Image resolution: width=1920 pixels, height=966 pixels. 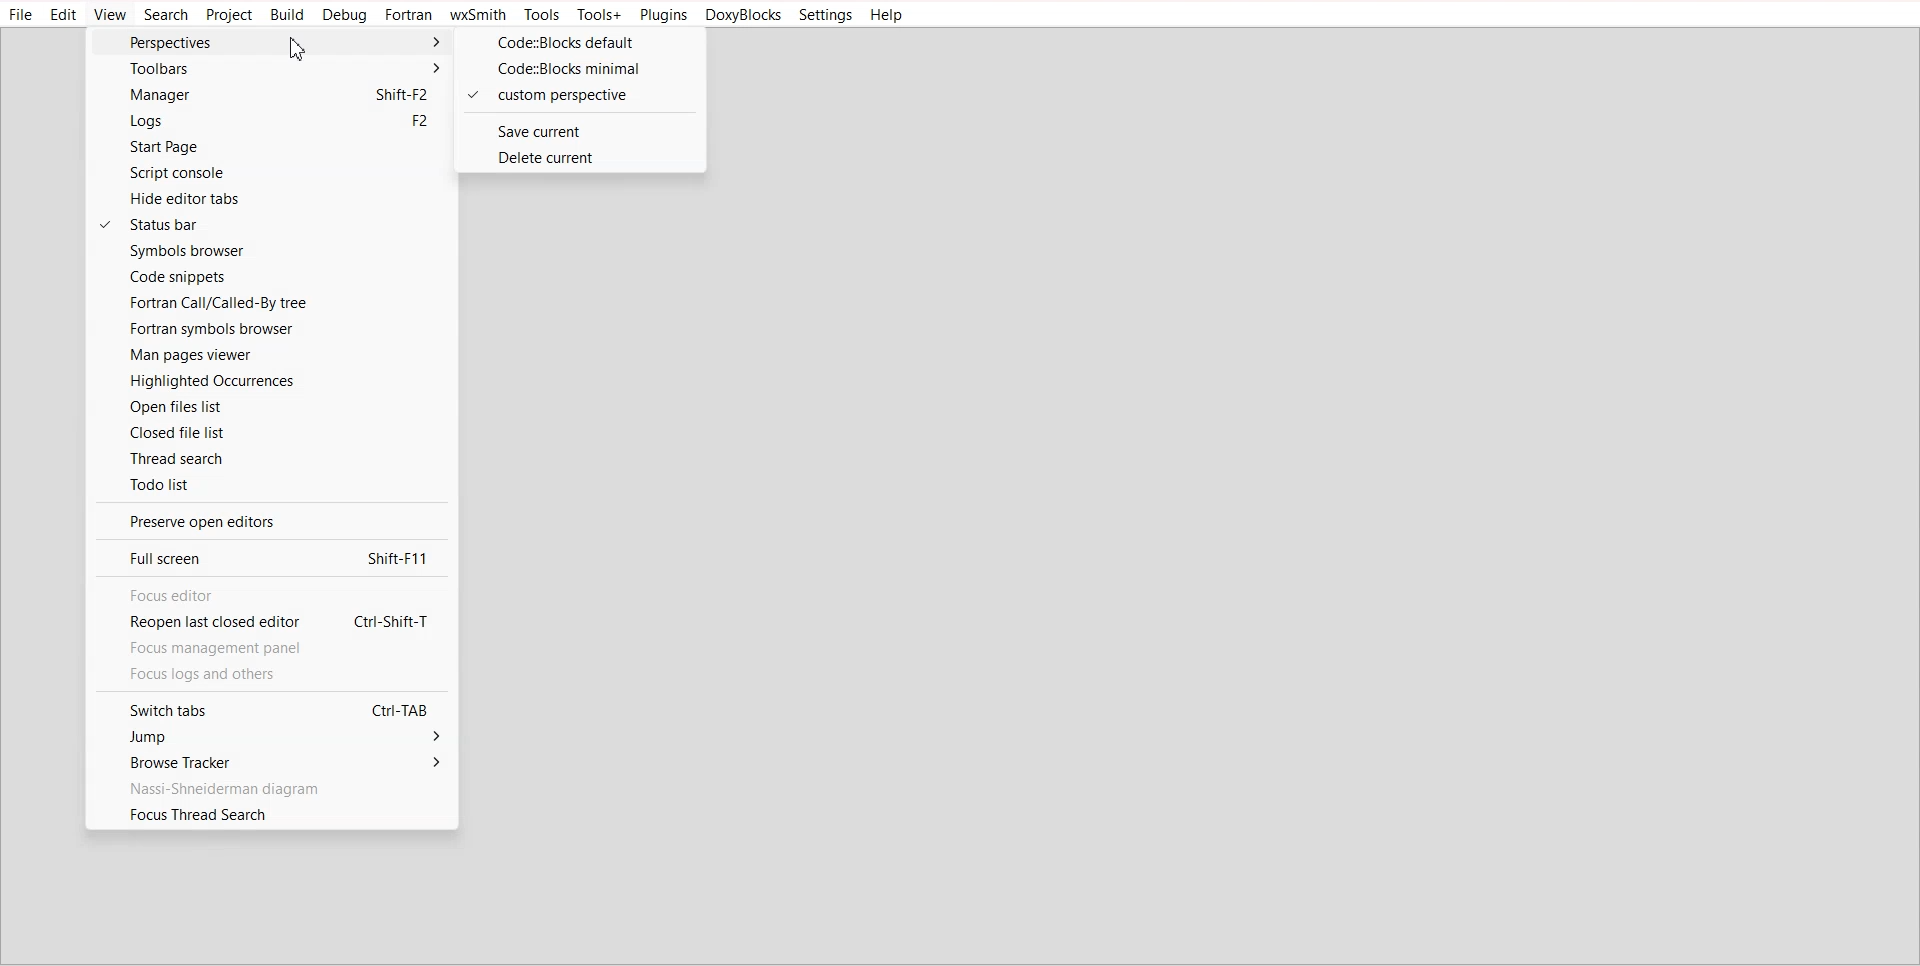 I want to click on Edit, so click(x=64, y=15).